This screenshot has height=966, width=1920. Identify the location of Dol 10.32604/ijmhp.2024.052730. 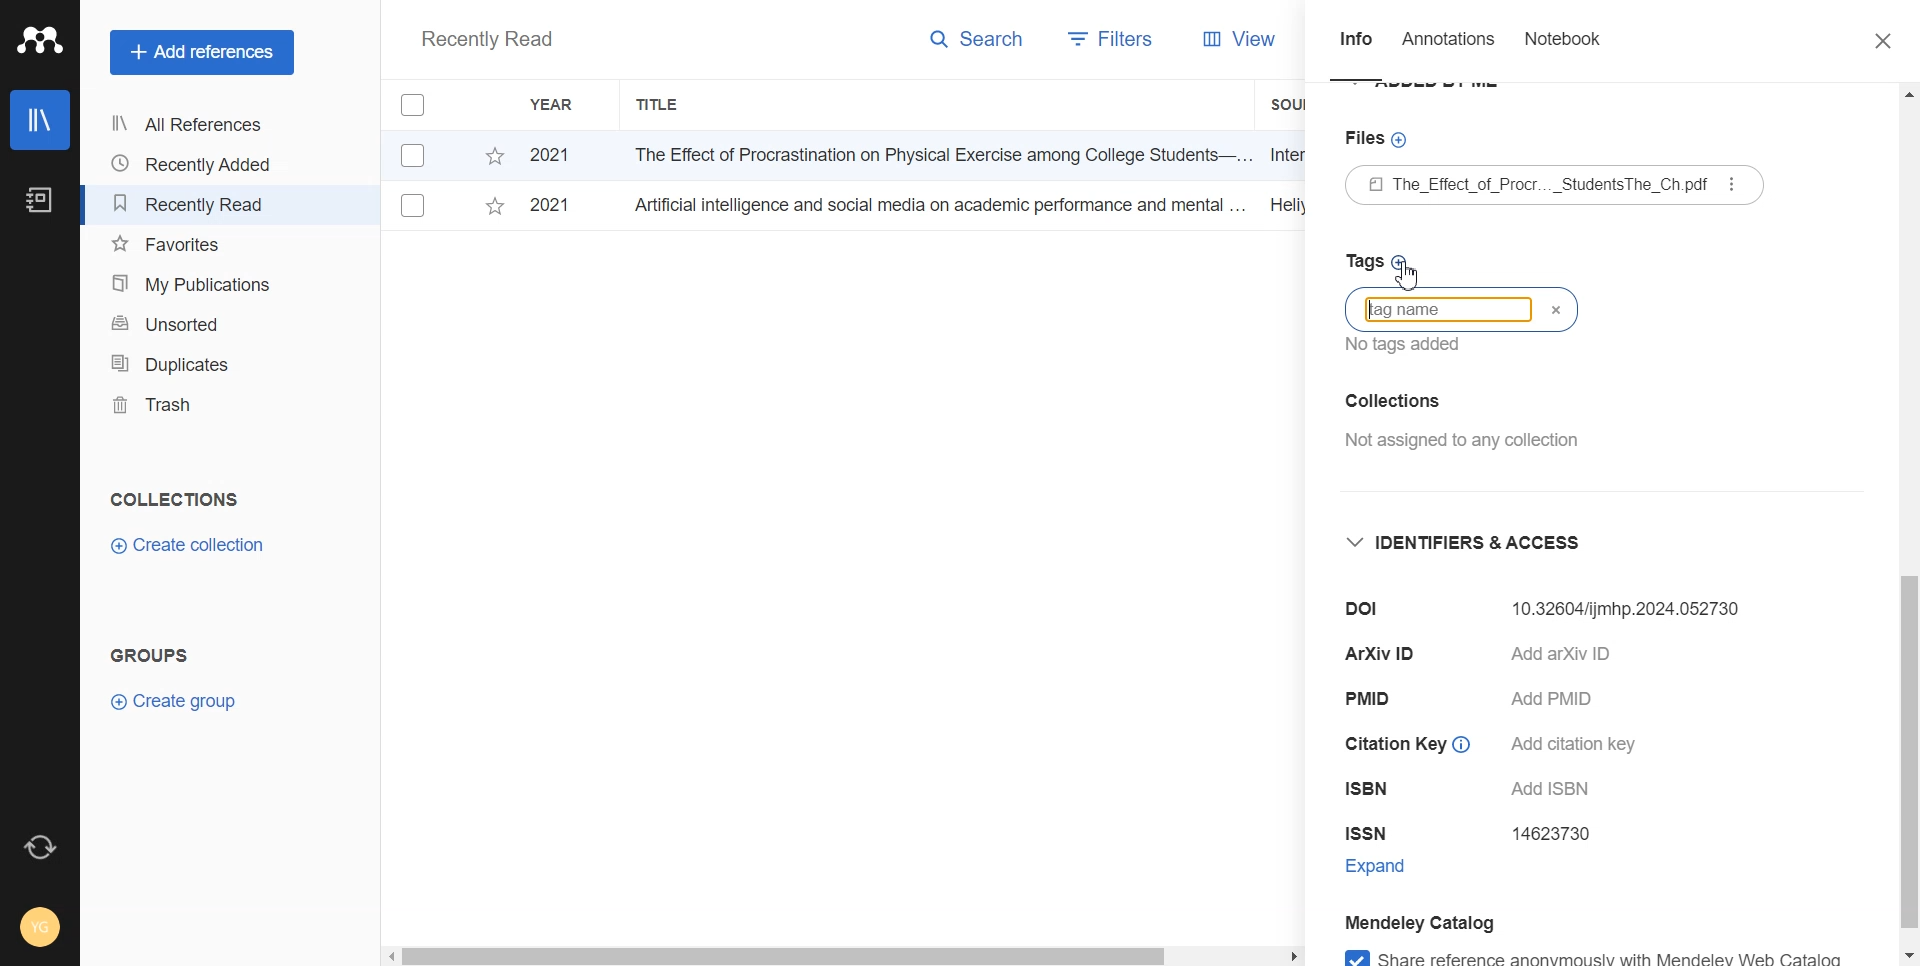
(1543, 608).